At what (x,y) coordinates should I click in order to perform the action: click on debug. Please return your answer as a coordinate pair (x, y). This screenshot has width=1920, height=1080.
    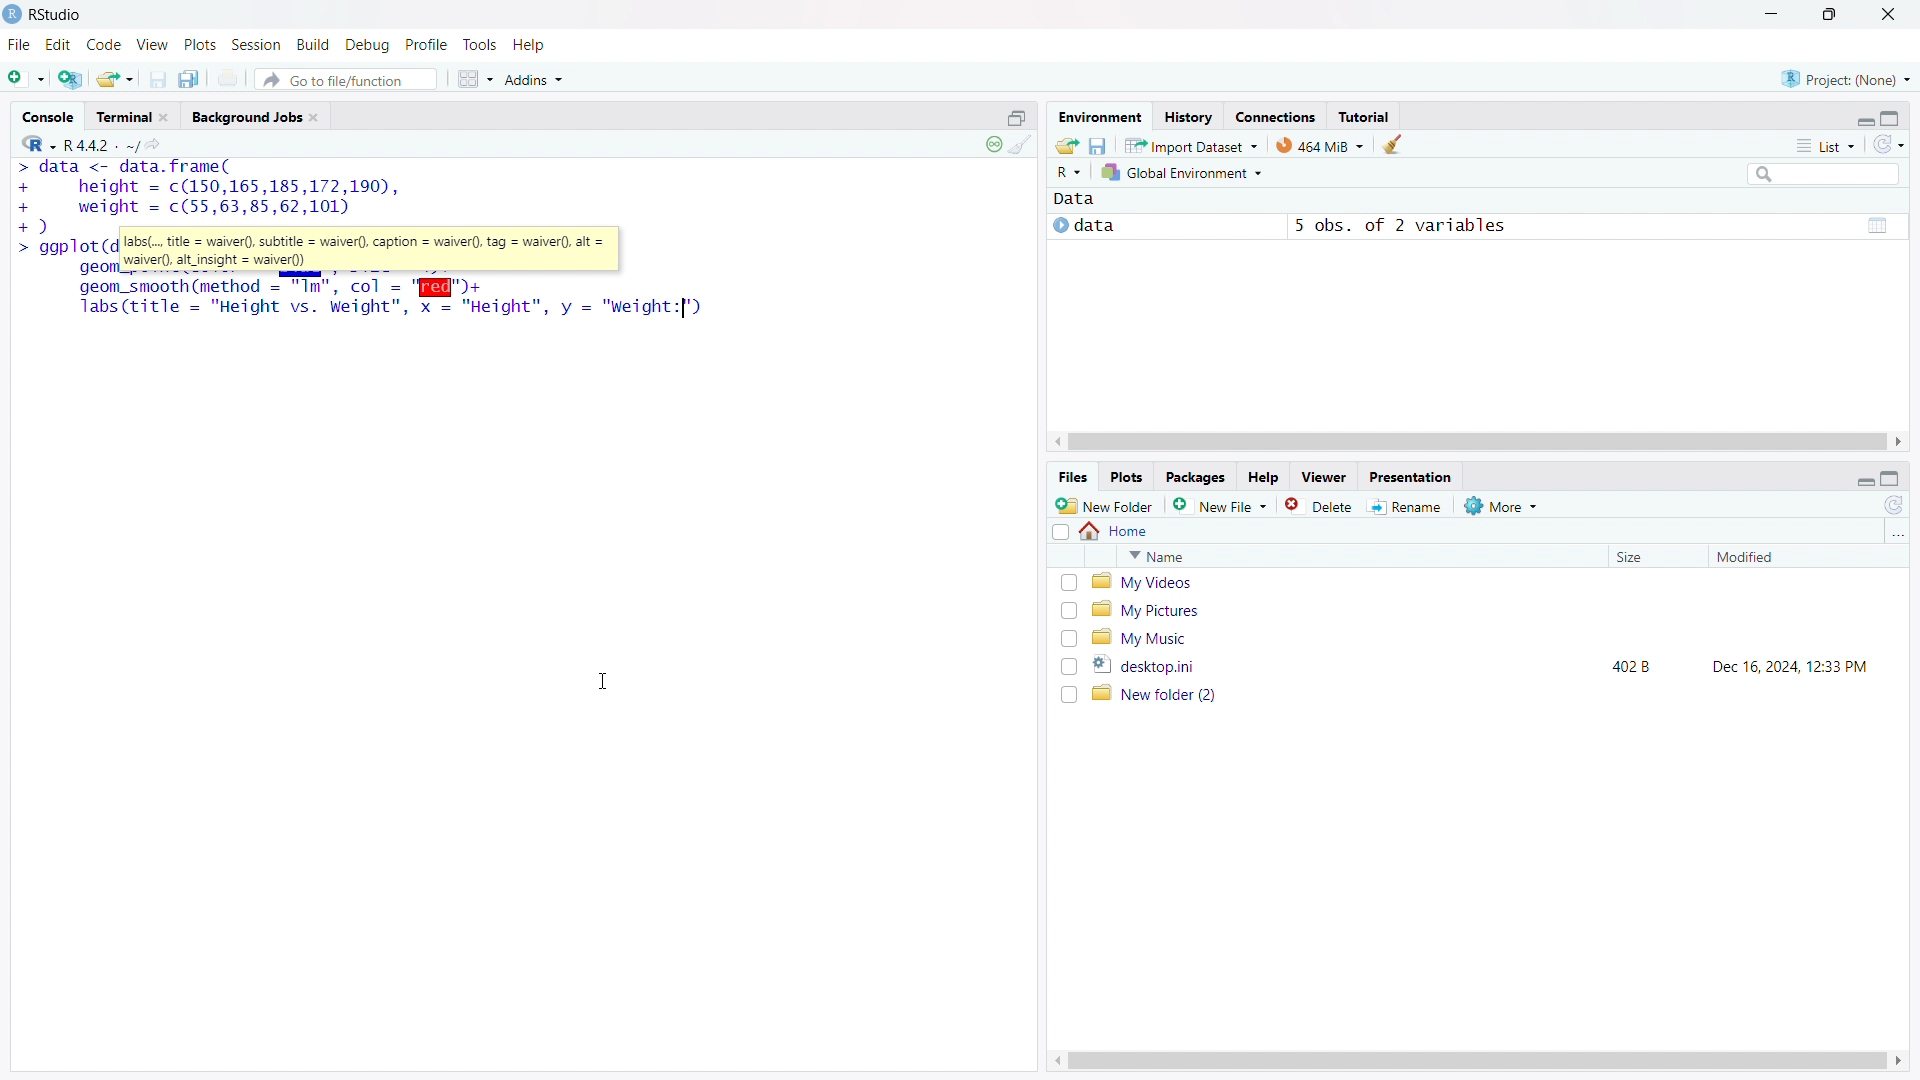
    Looking at the image, I should click on (368, 45).